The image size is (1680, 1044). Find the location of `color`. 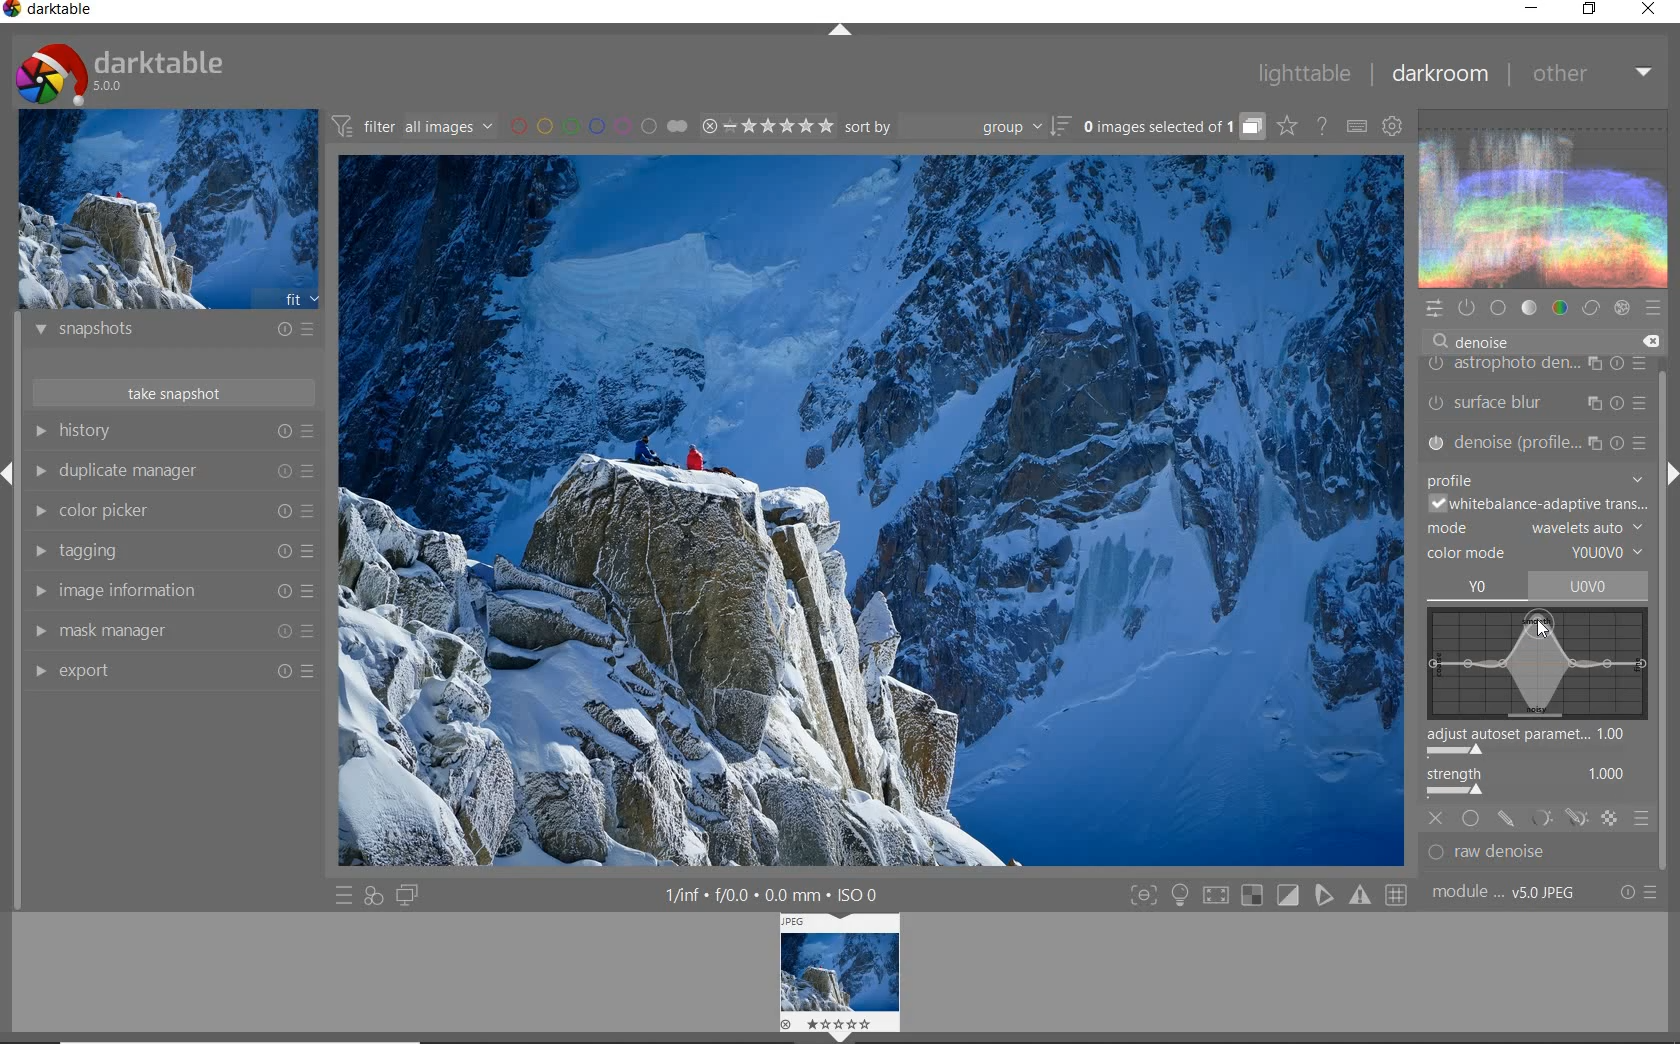

color is located at coordinates (1561, 307).